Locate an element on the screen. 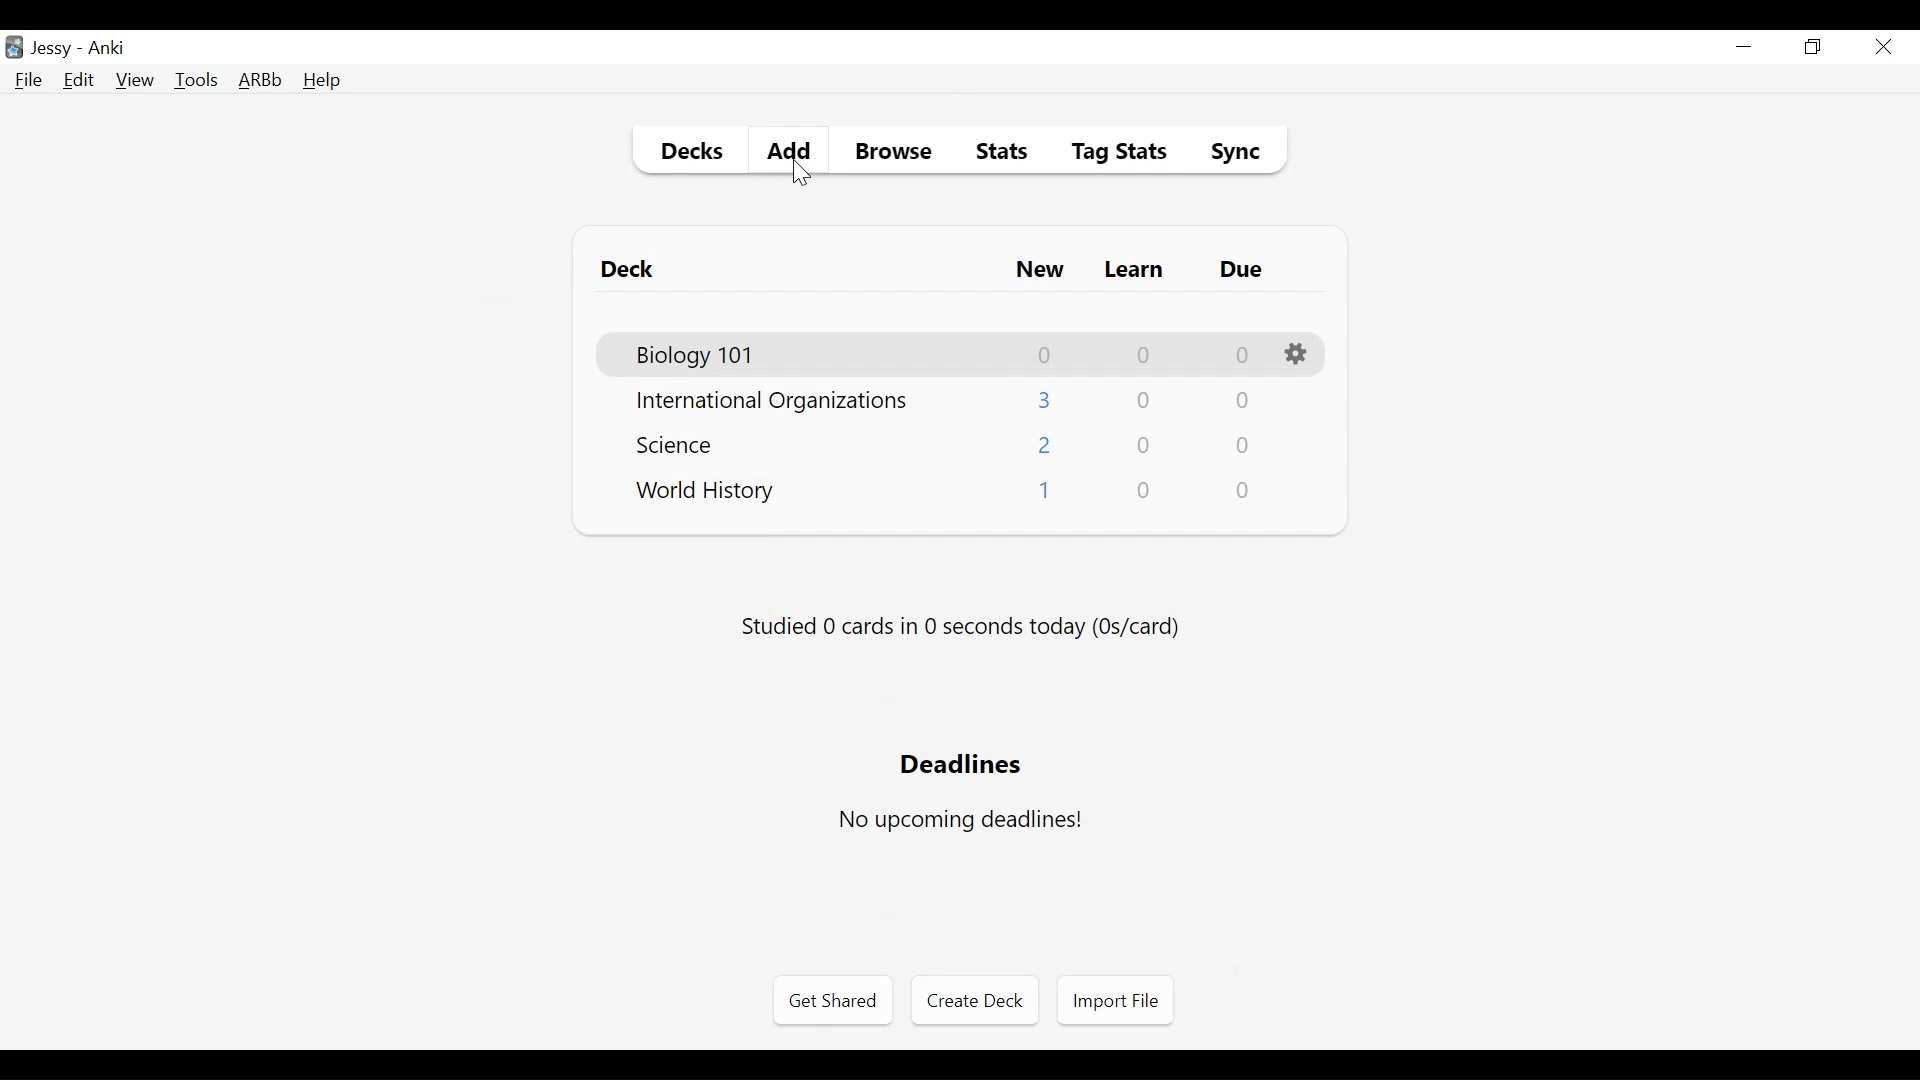 The width and height of the screenshot is (1920, 1080). Tools is located at coordinates (196, 79).